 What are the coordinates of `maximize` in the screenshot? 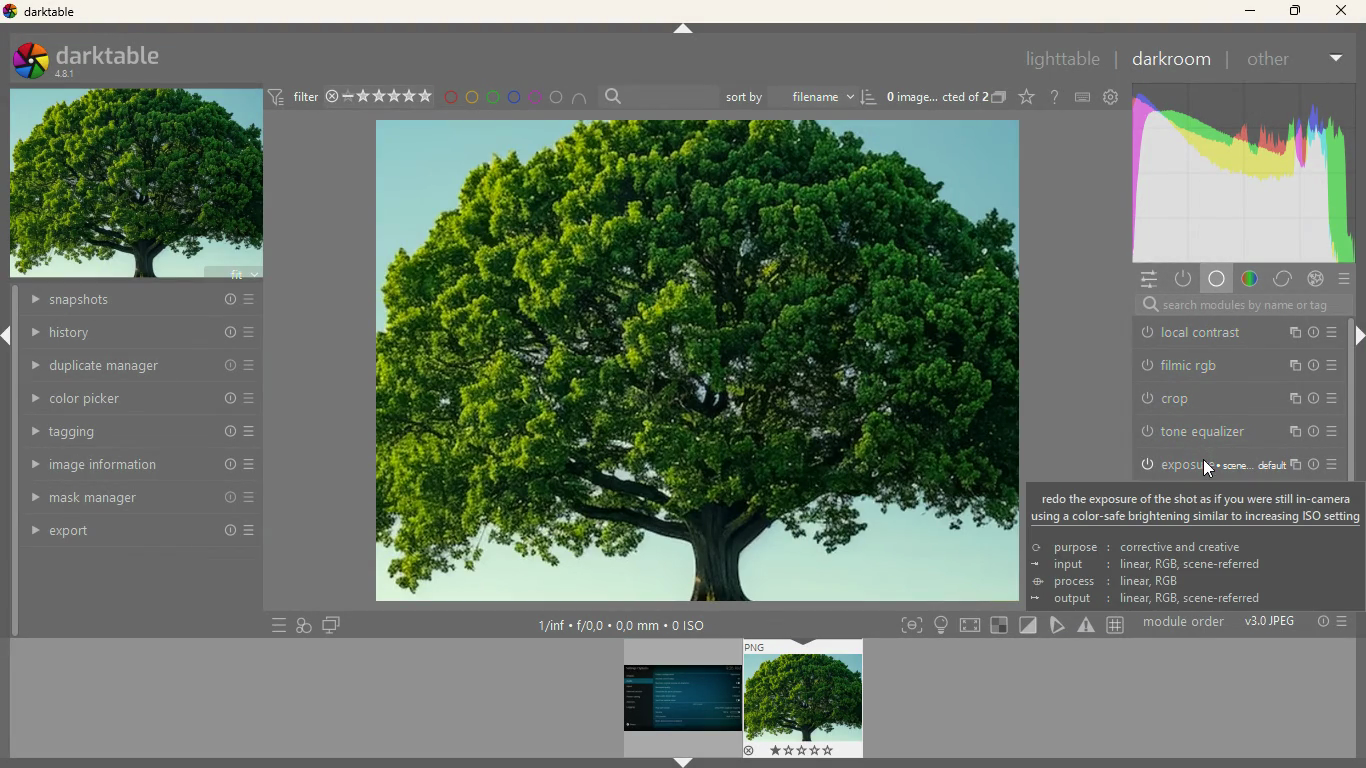 It's located at (1294, 13).